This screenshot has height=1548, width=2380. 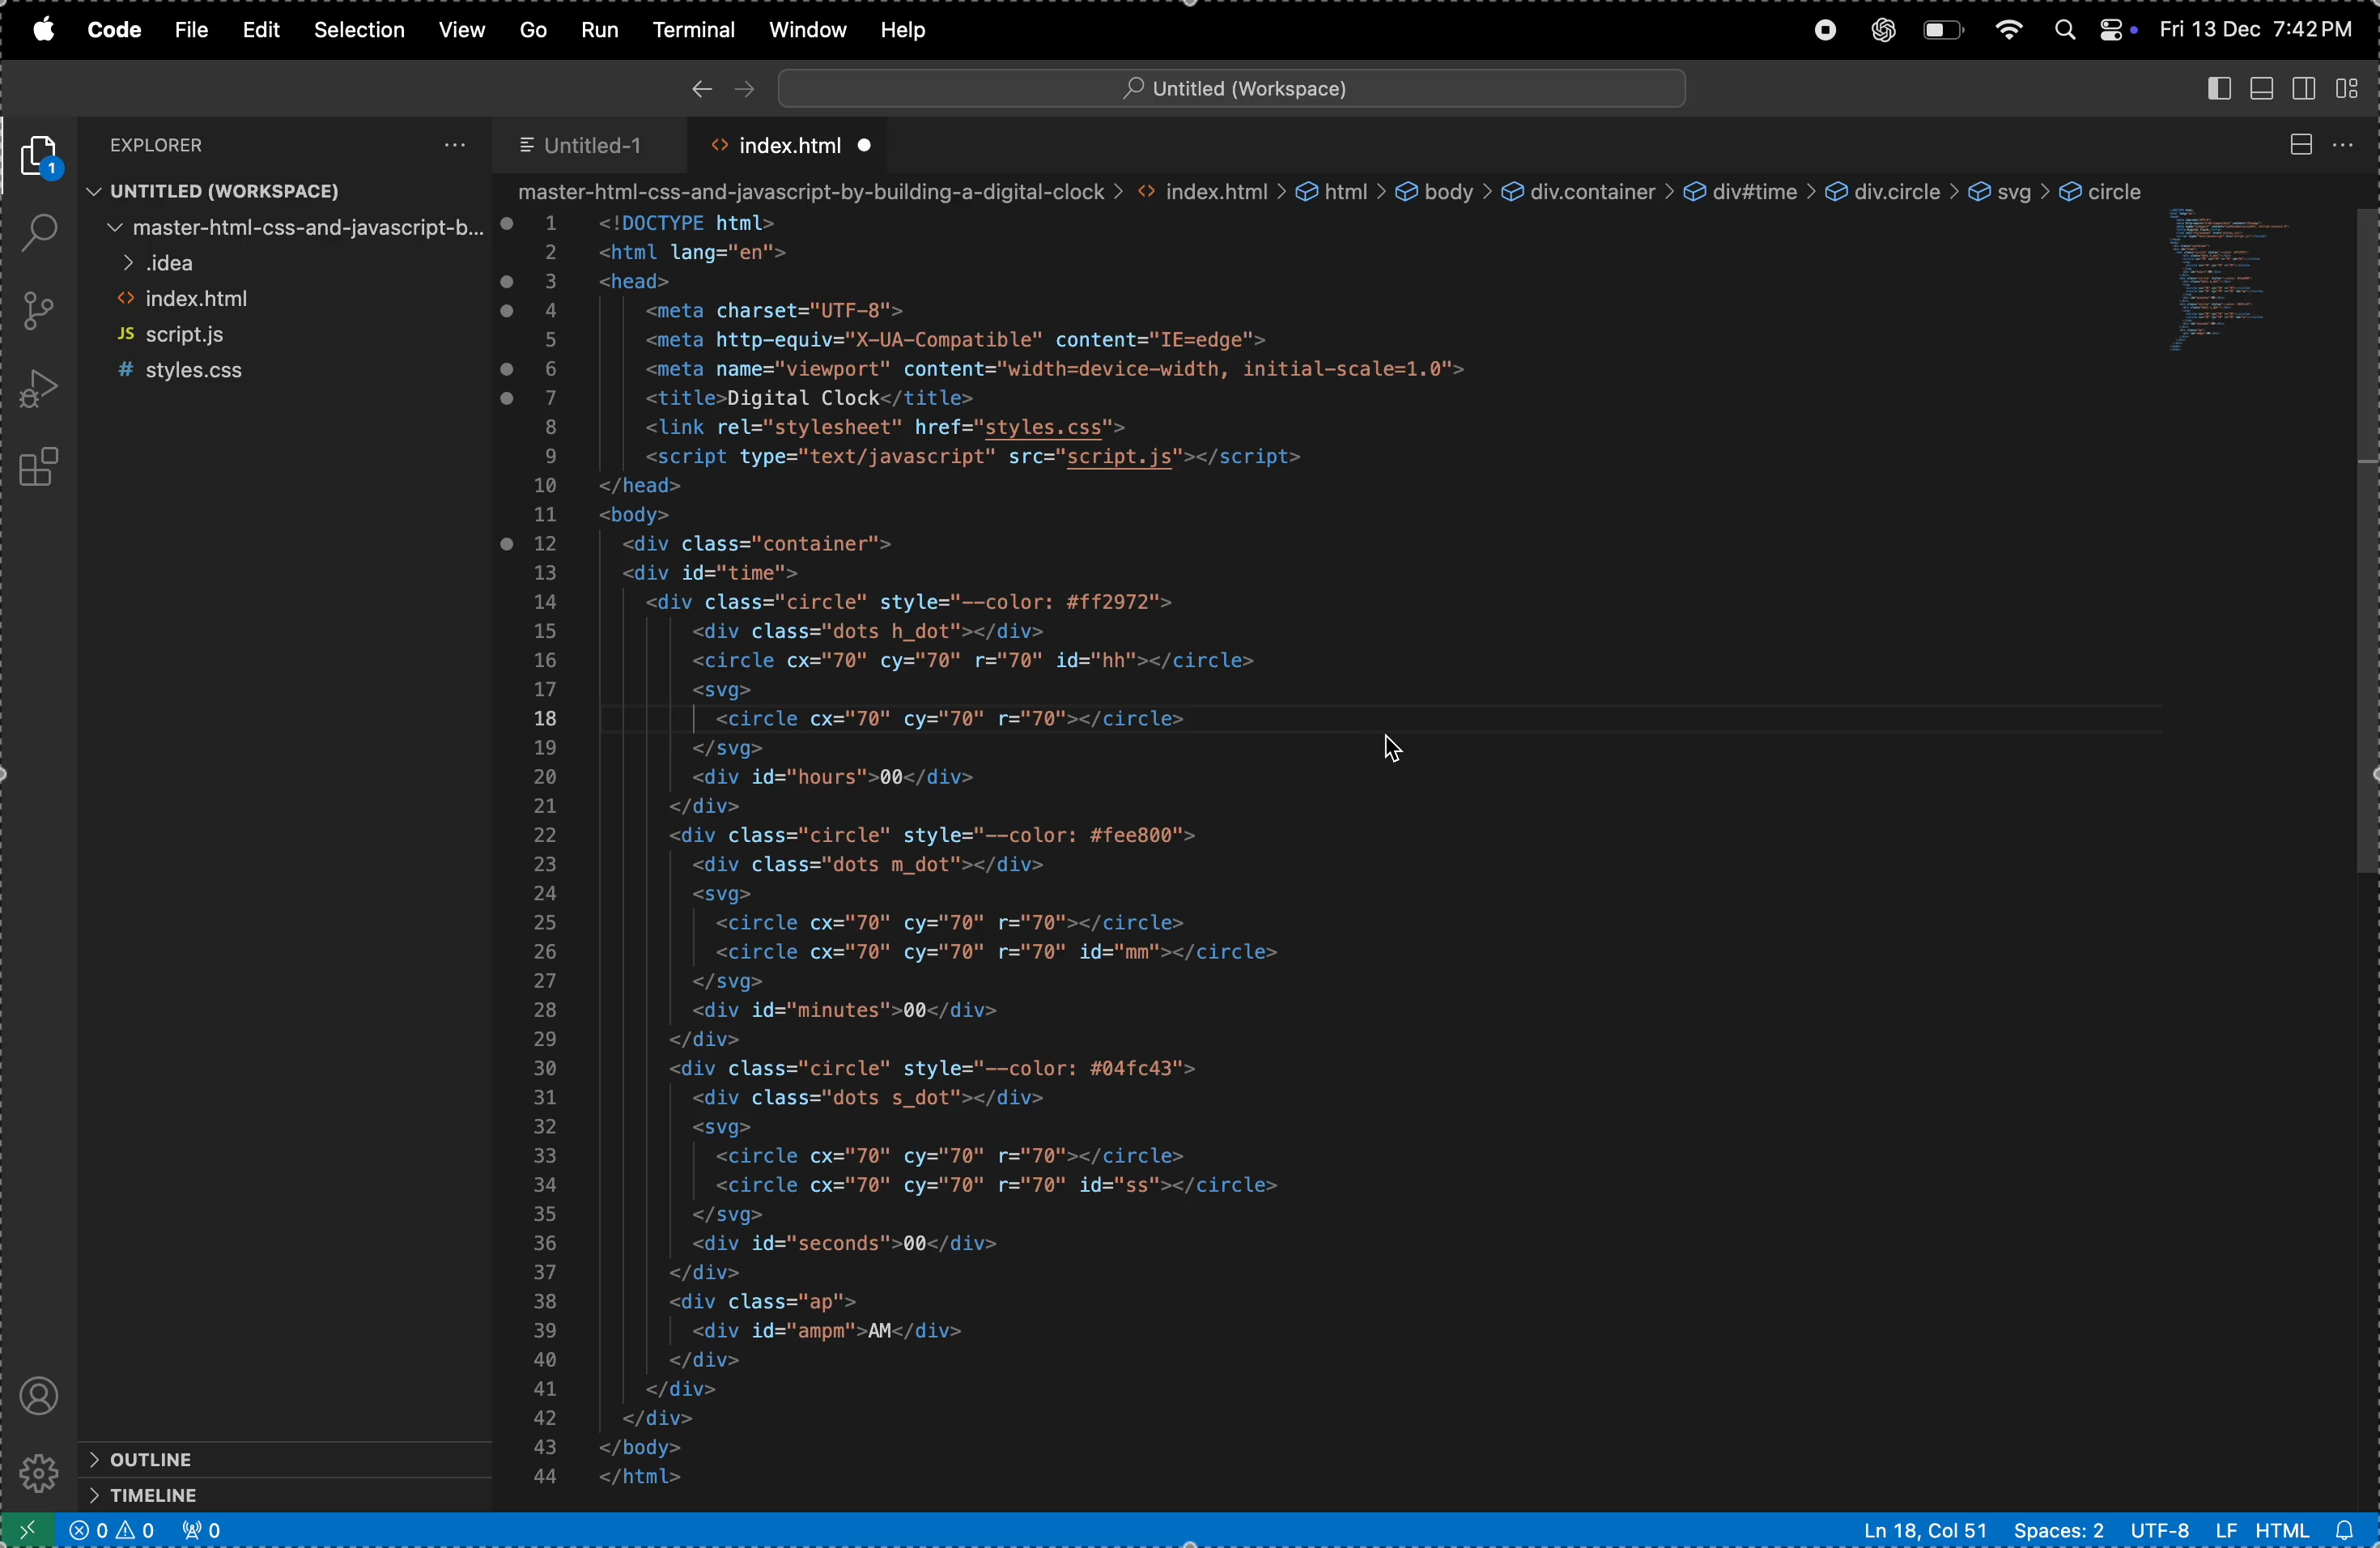 I want to click on wifi, so click(x=2010, y=31).